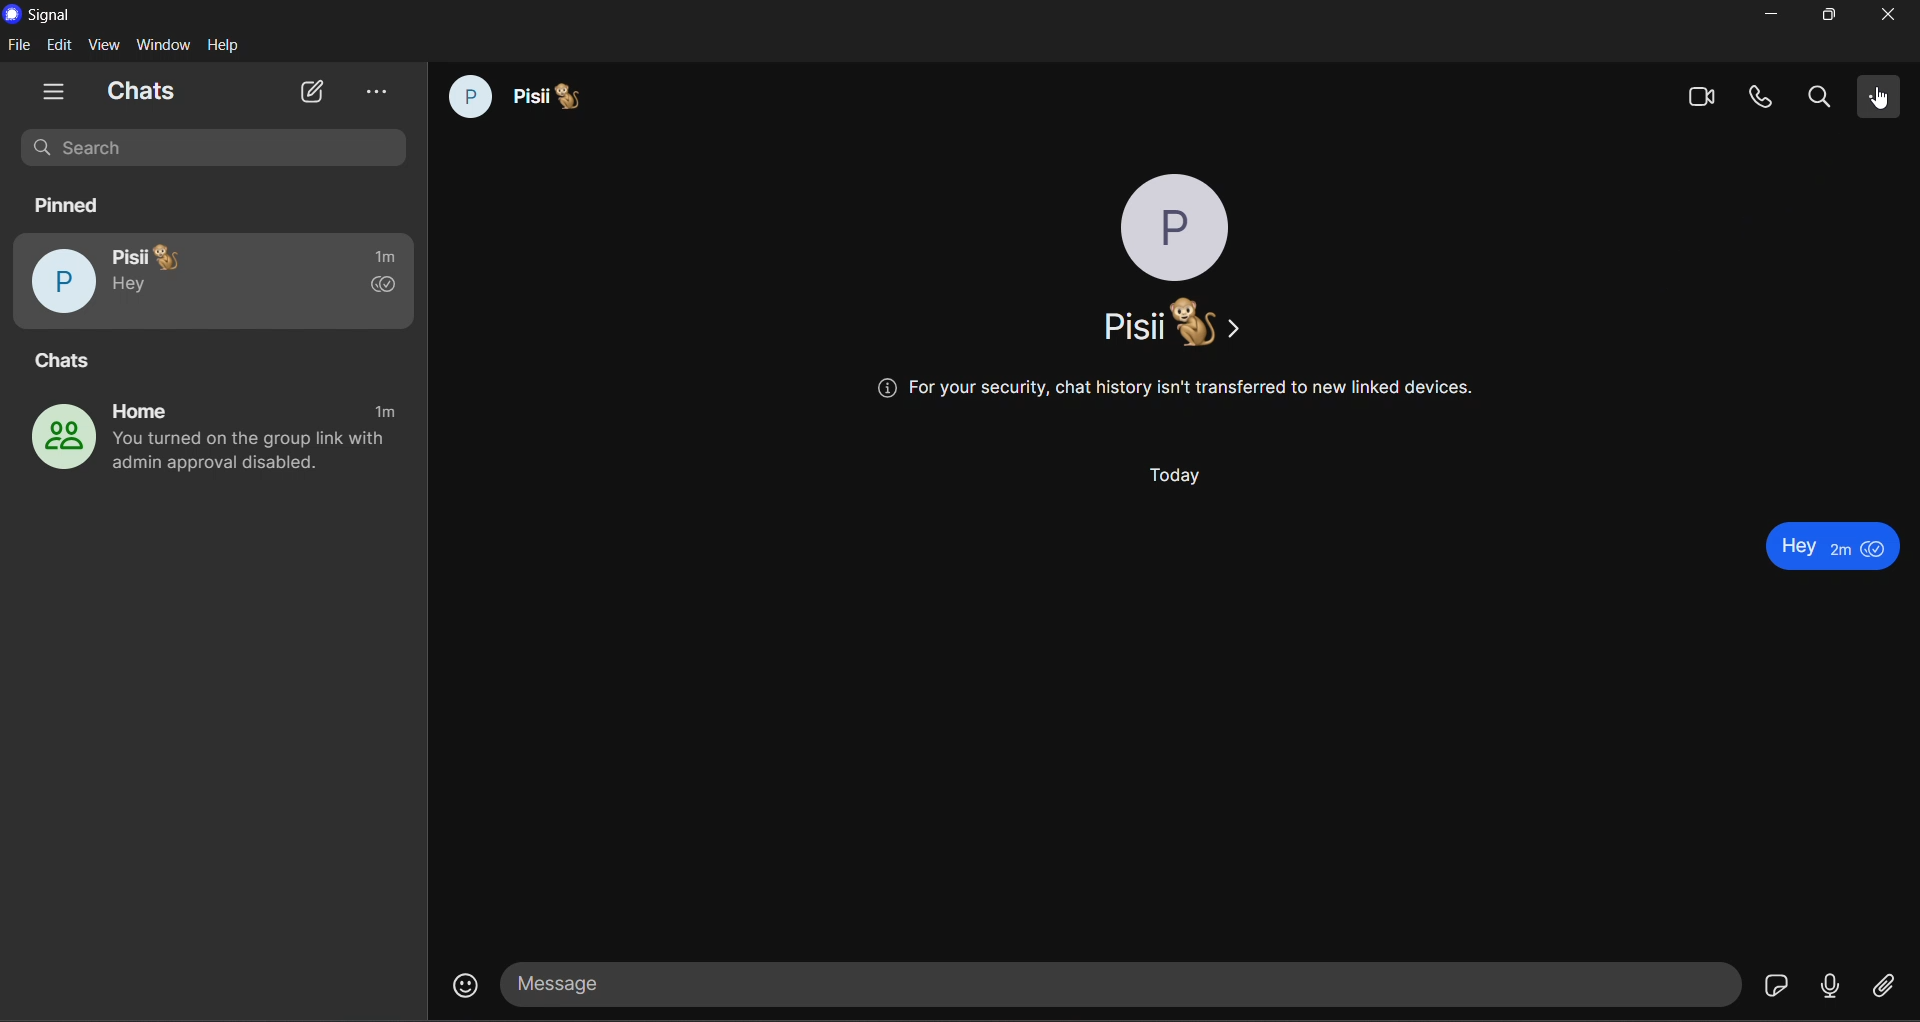 The height and width of the screenshot is (1022, 1920). I want to click on video calls, so click(1698, 99).